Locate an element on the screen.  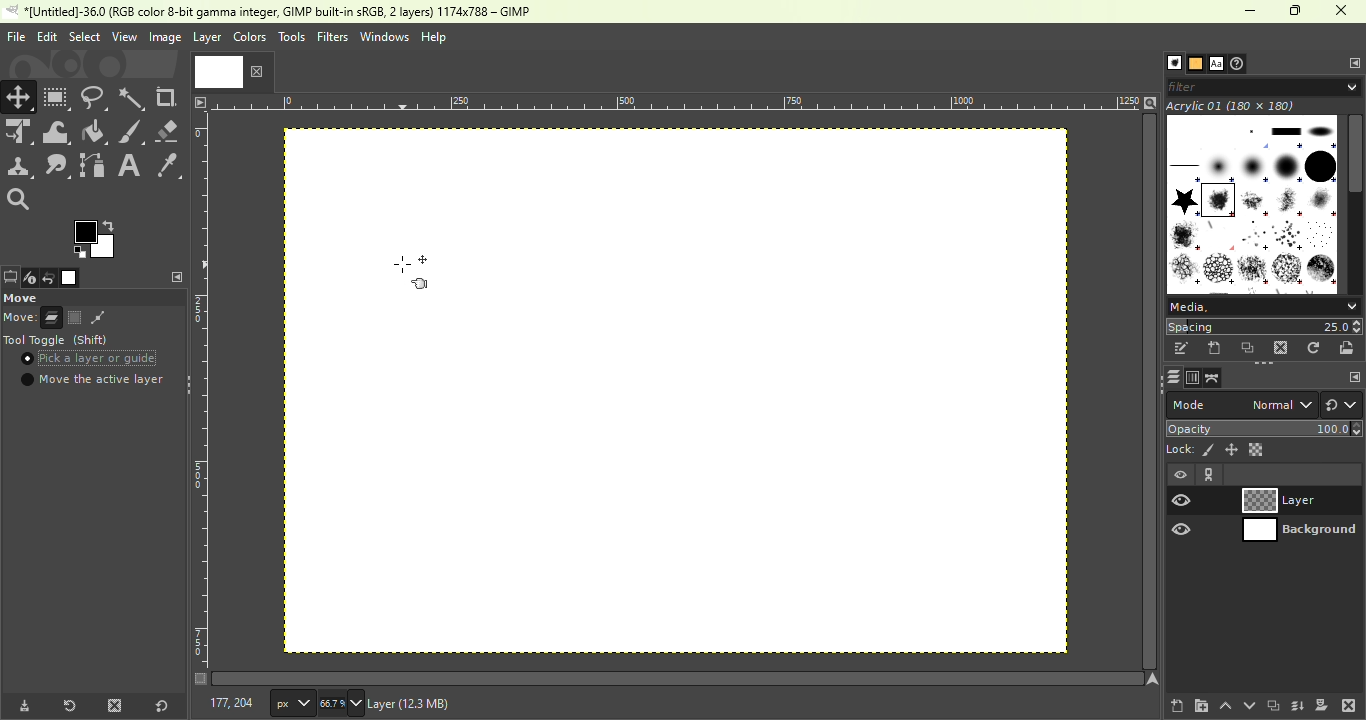
Lock pixels is located at coordinates (1190, 449).